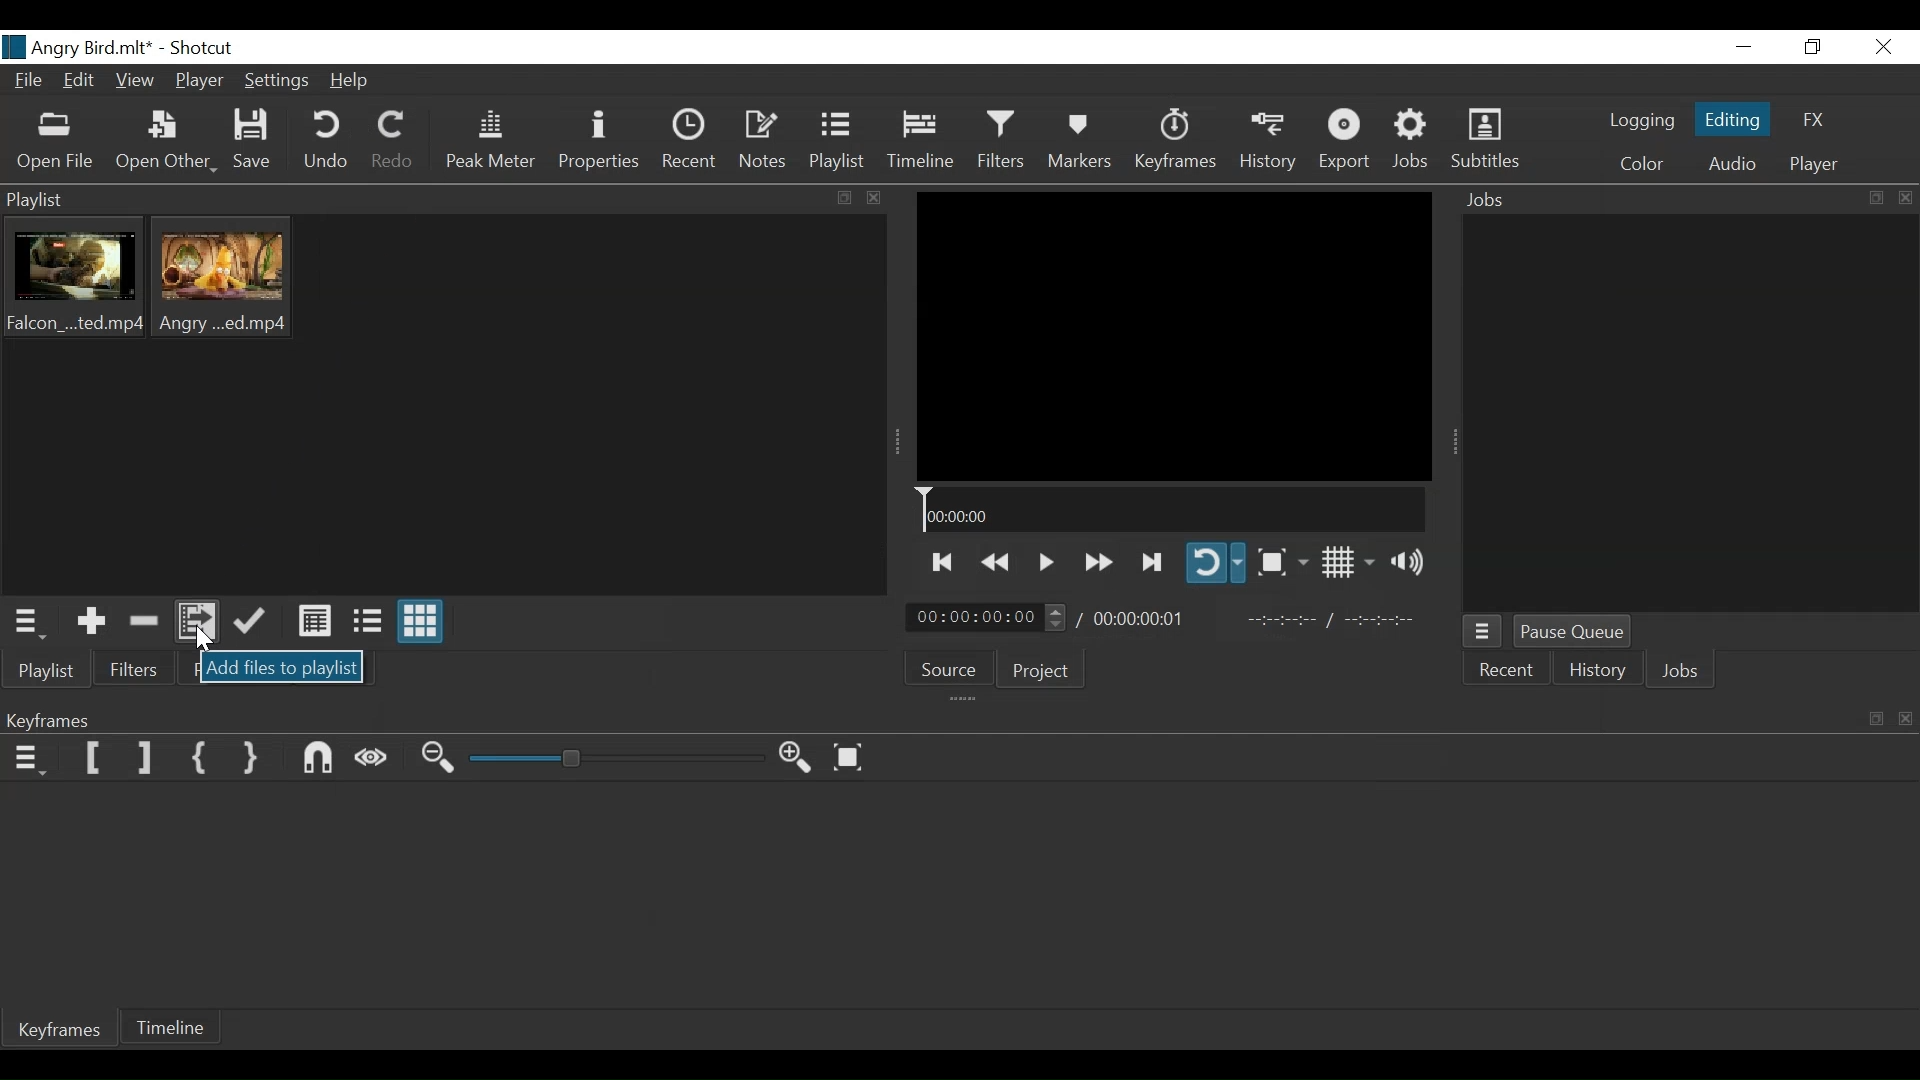 The width and height of the screenshot is (1920, 1080). I want to click on Zoom Keyframe in, so click(799, 758).